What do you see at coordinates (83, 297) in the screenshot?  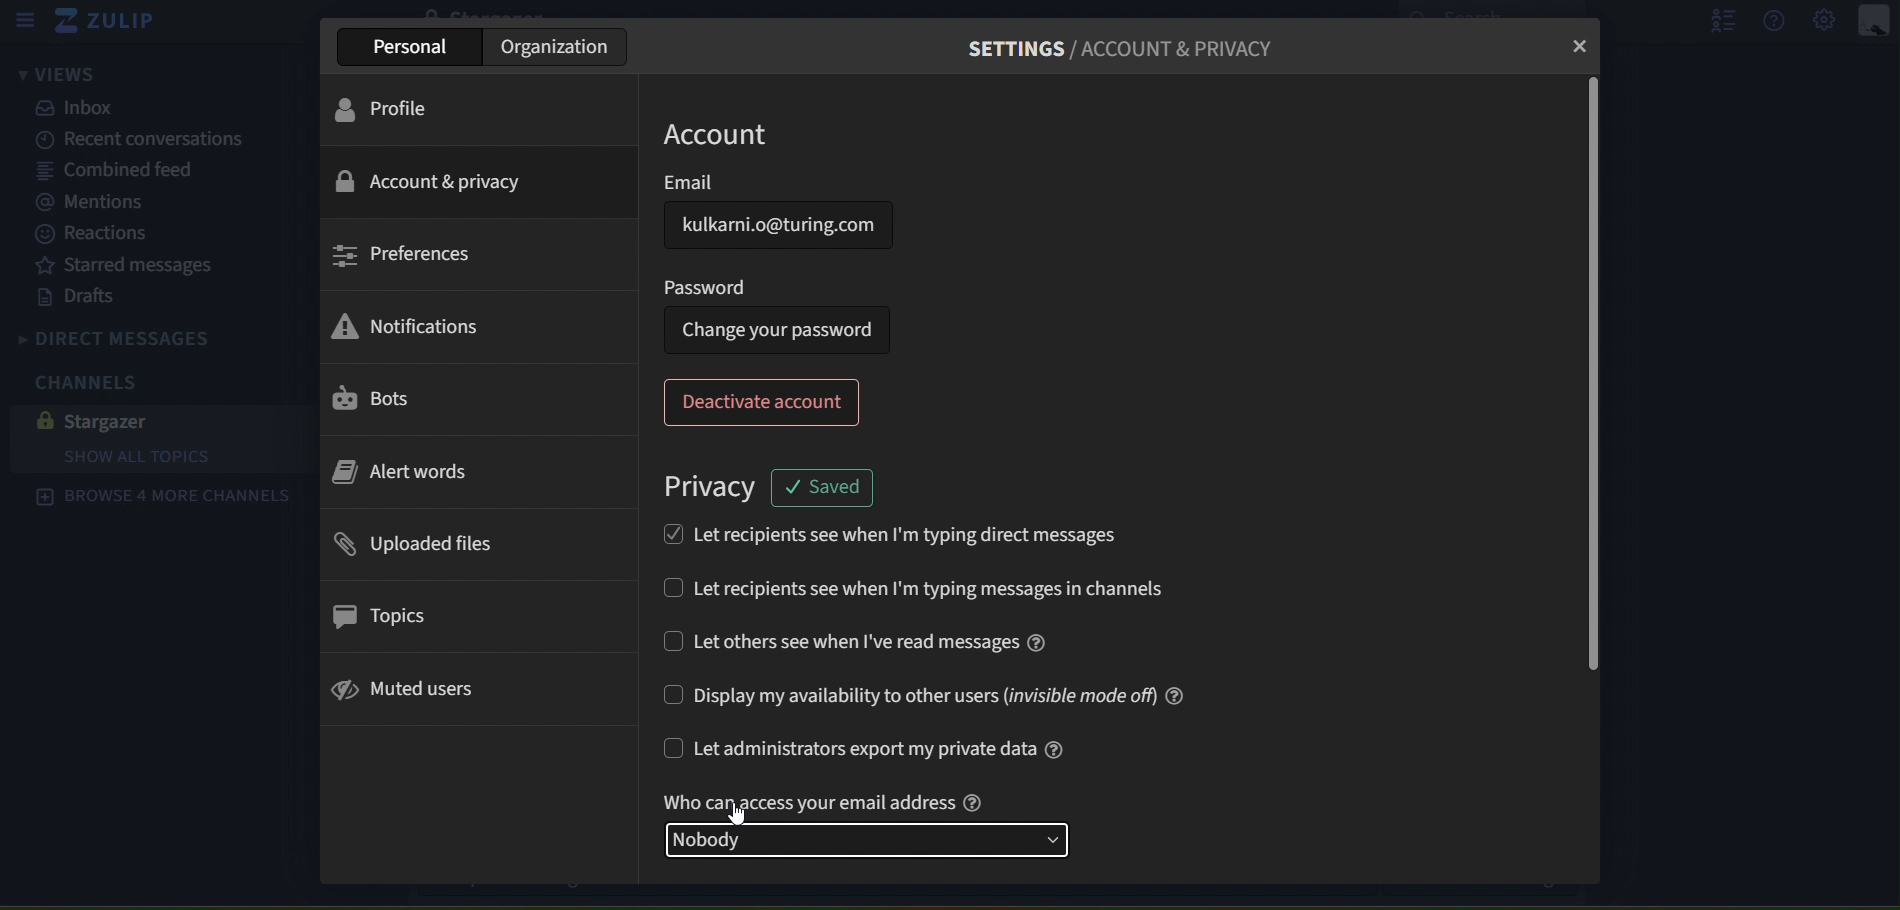 I see `drafts` at bounding box center [83, 297].